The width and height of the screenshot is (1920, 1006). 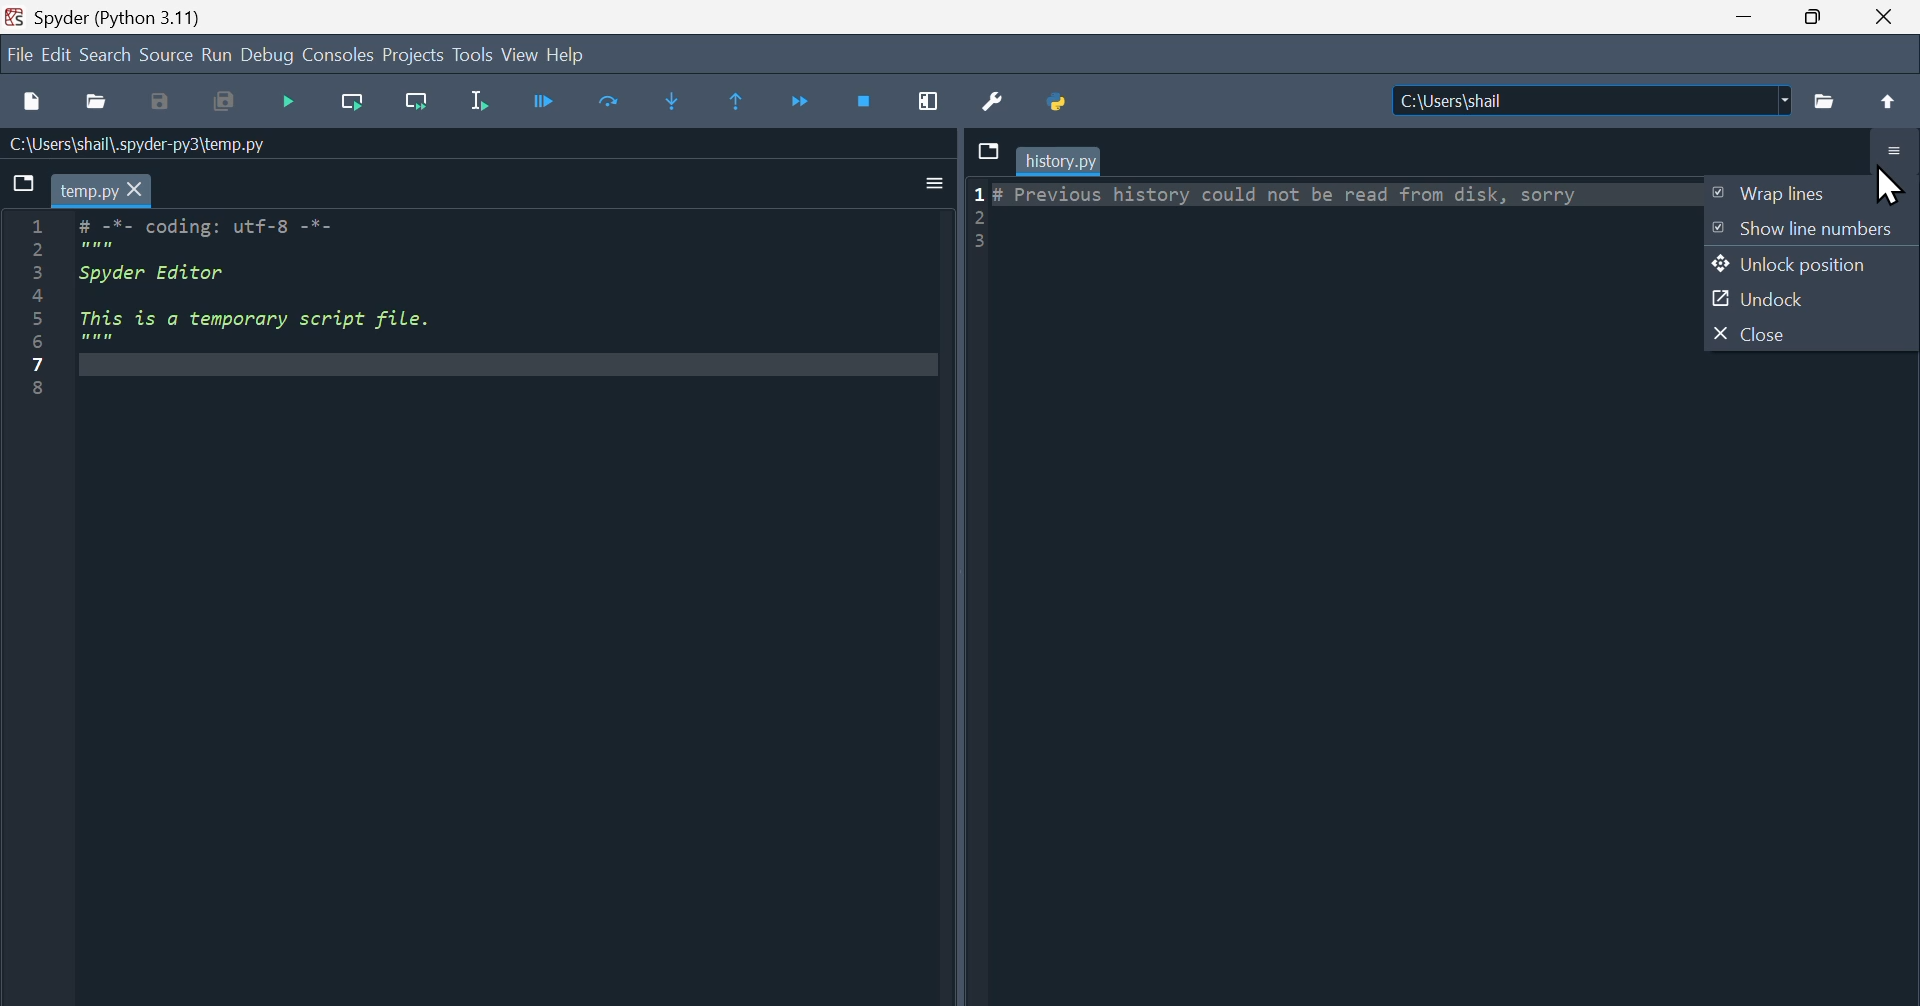 What do you see at coordinates (1883, 183) in the screenshot?
I see `Cursor` at bounding box center [1883, 183].